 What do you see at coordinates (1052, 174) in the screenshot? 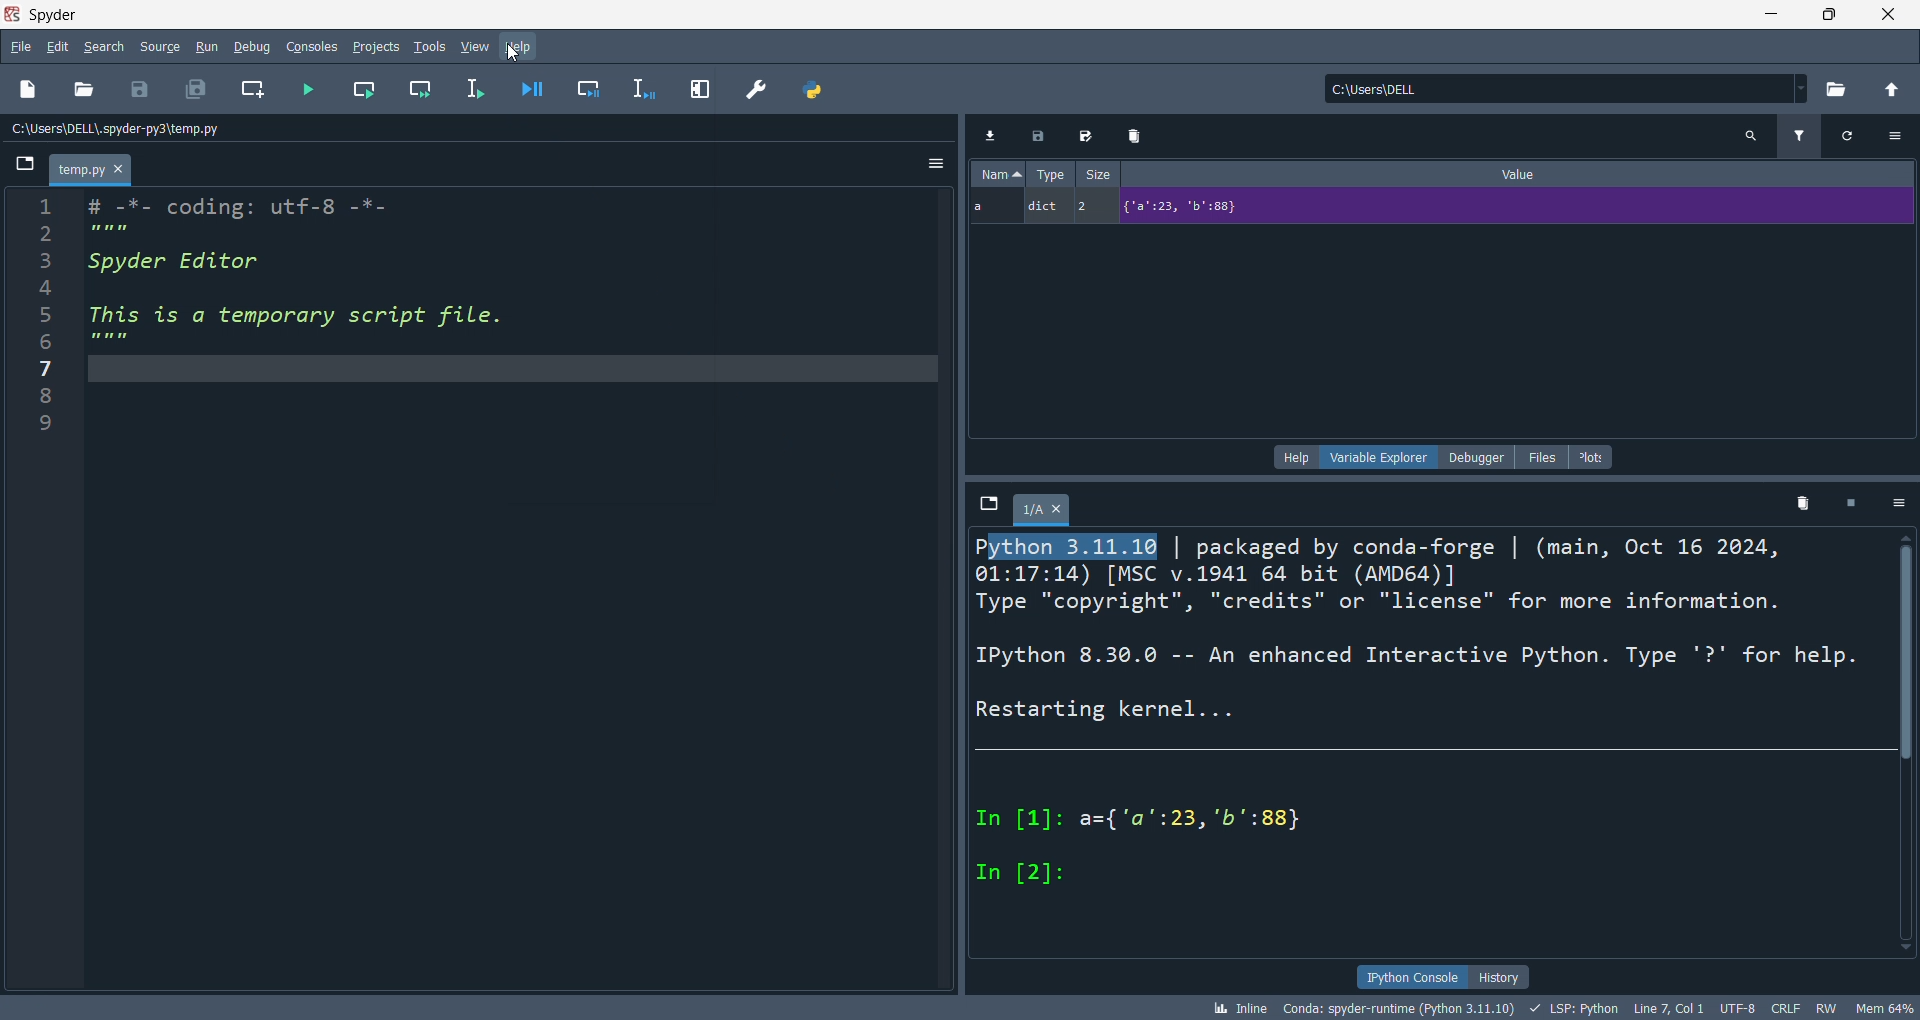
I see `Type` at bounding box center [1052, 174].